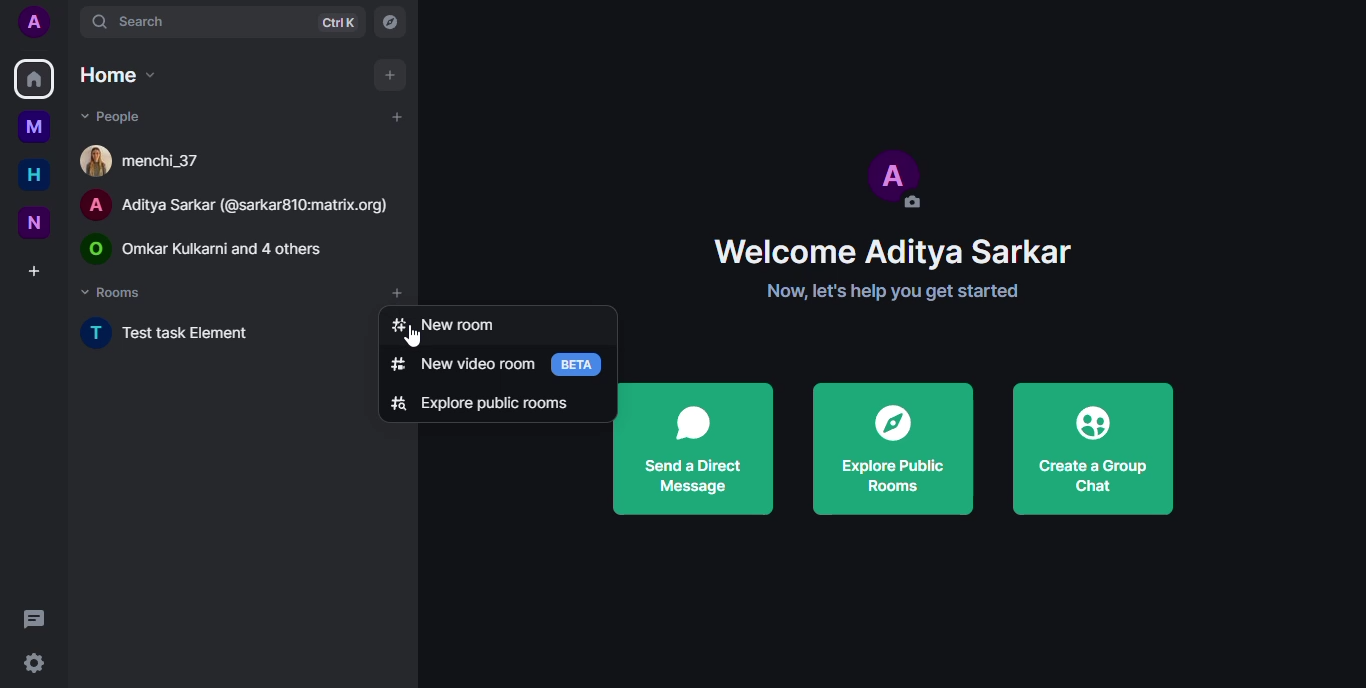 This screenshot has width=1366, height=688. I want to click on myspace, so click(34, 127).